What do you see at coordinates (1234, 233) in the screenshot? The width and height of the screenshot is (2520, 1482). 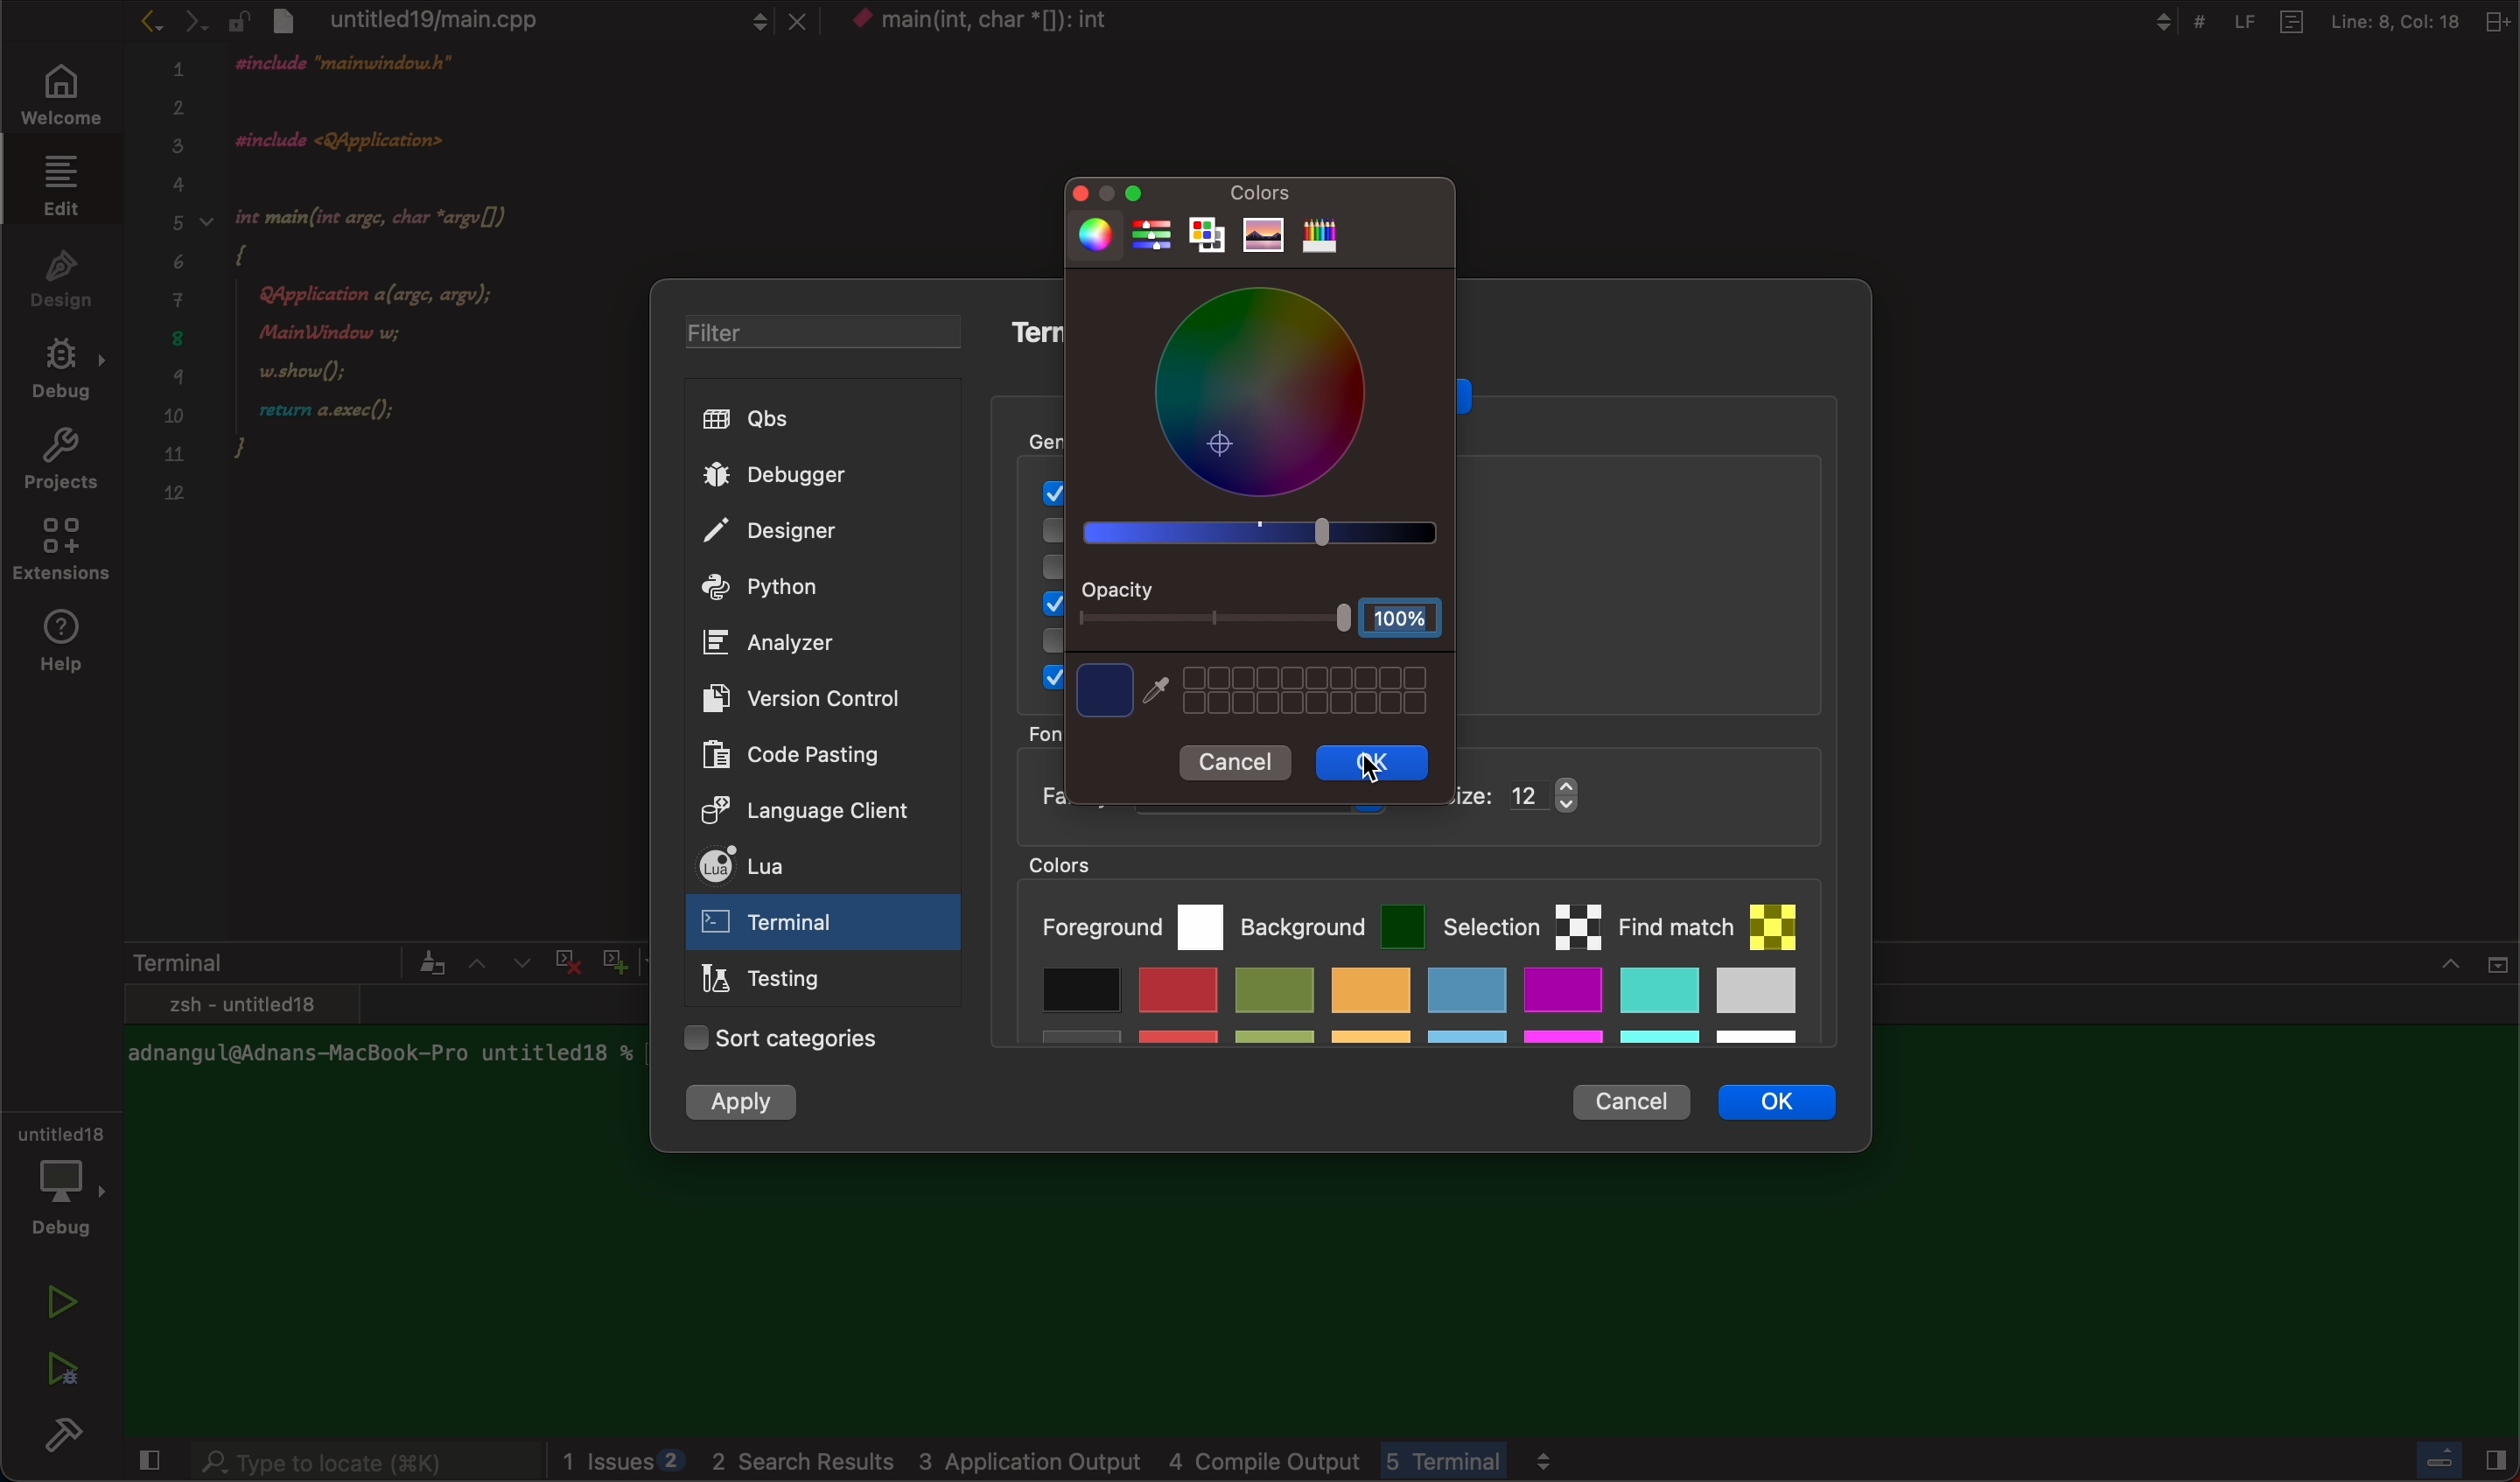 I see `color types` at bounding box center [1234, 233].